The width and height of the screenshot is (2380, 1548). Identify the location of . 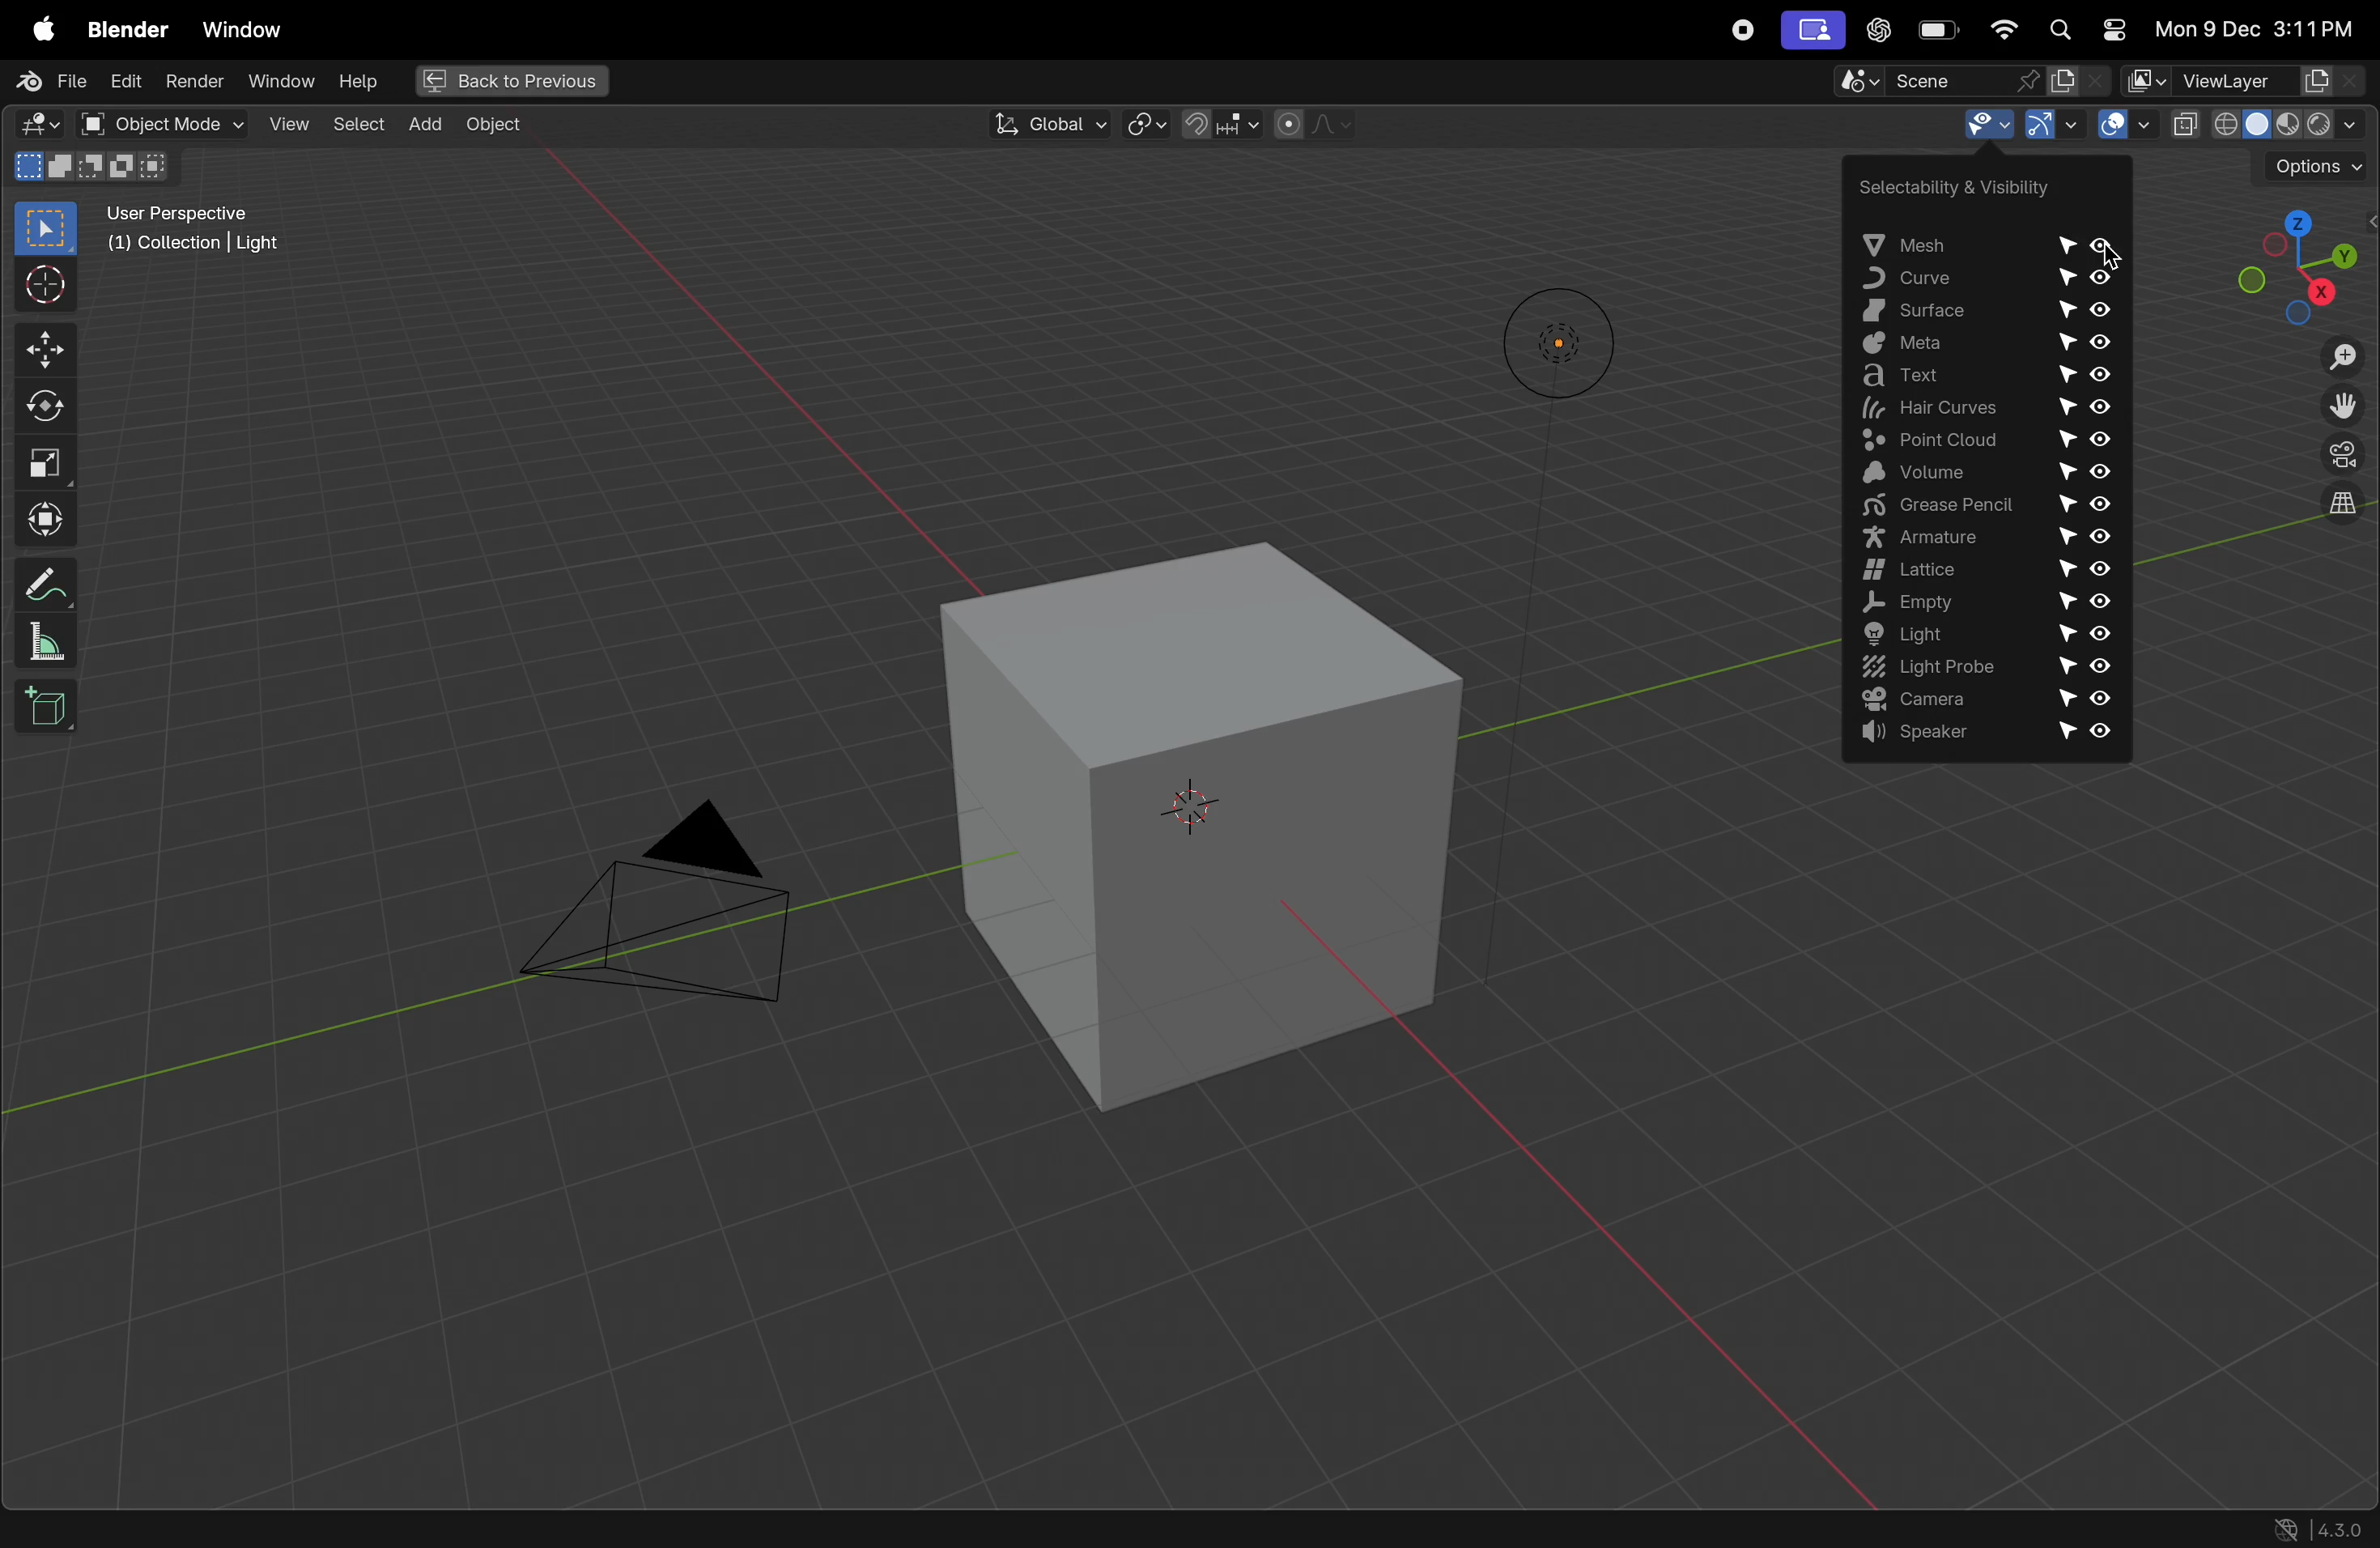
(157, 128).